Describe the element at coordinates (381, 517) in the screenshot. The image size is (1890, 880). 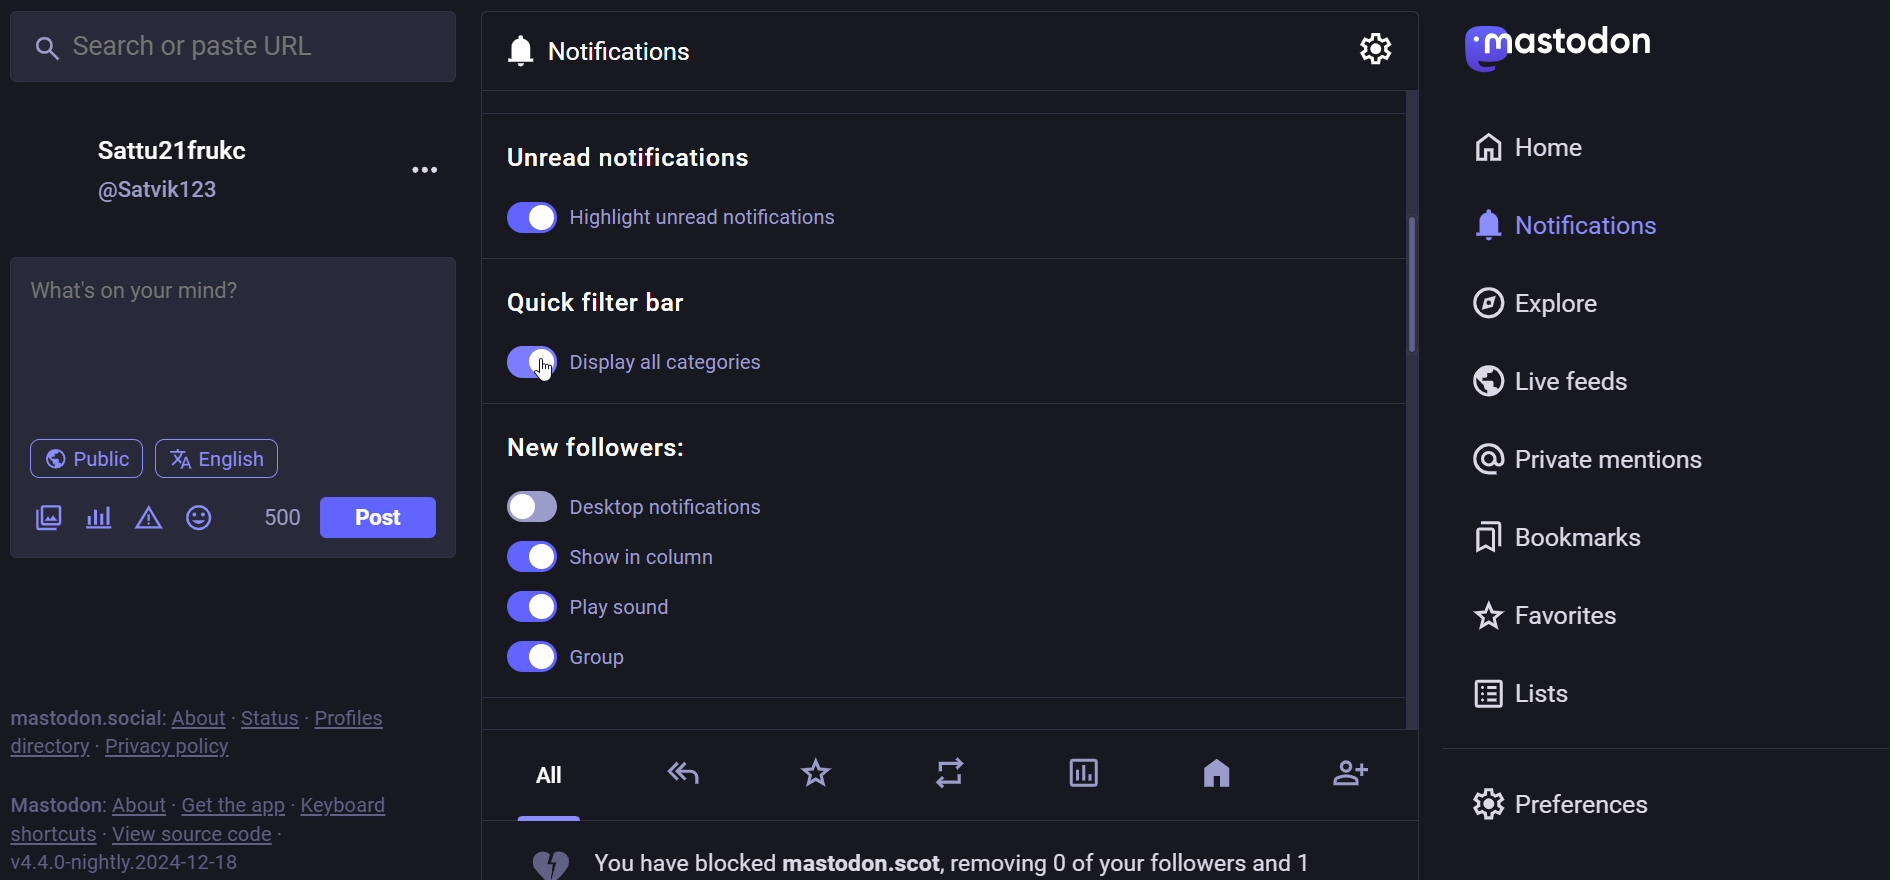
I see `post` at that location.